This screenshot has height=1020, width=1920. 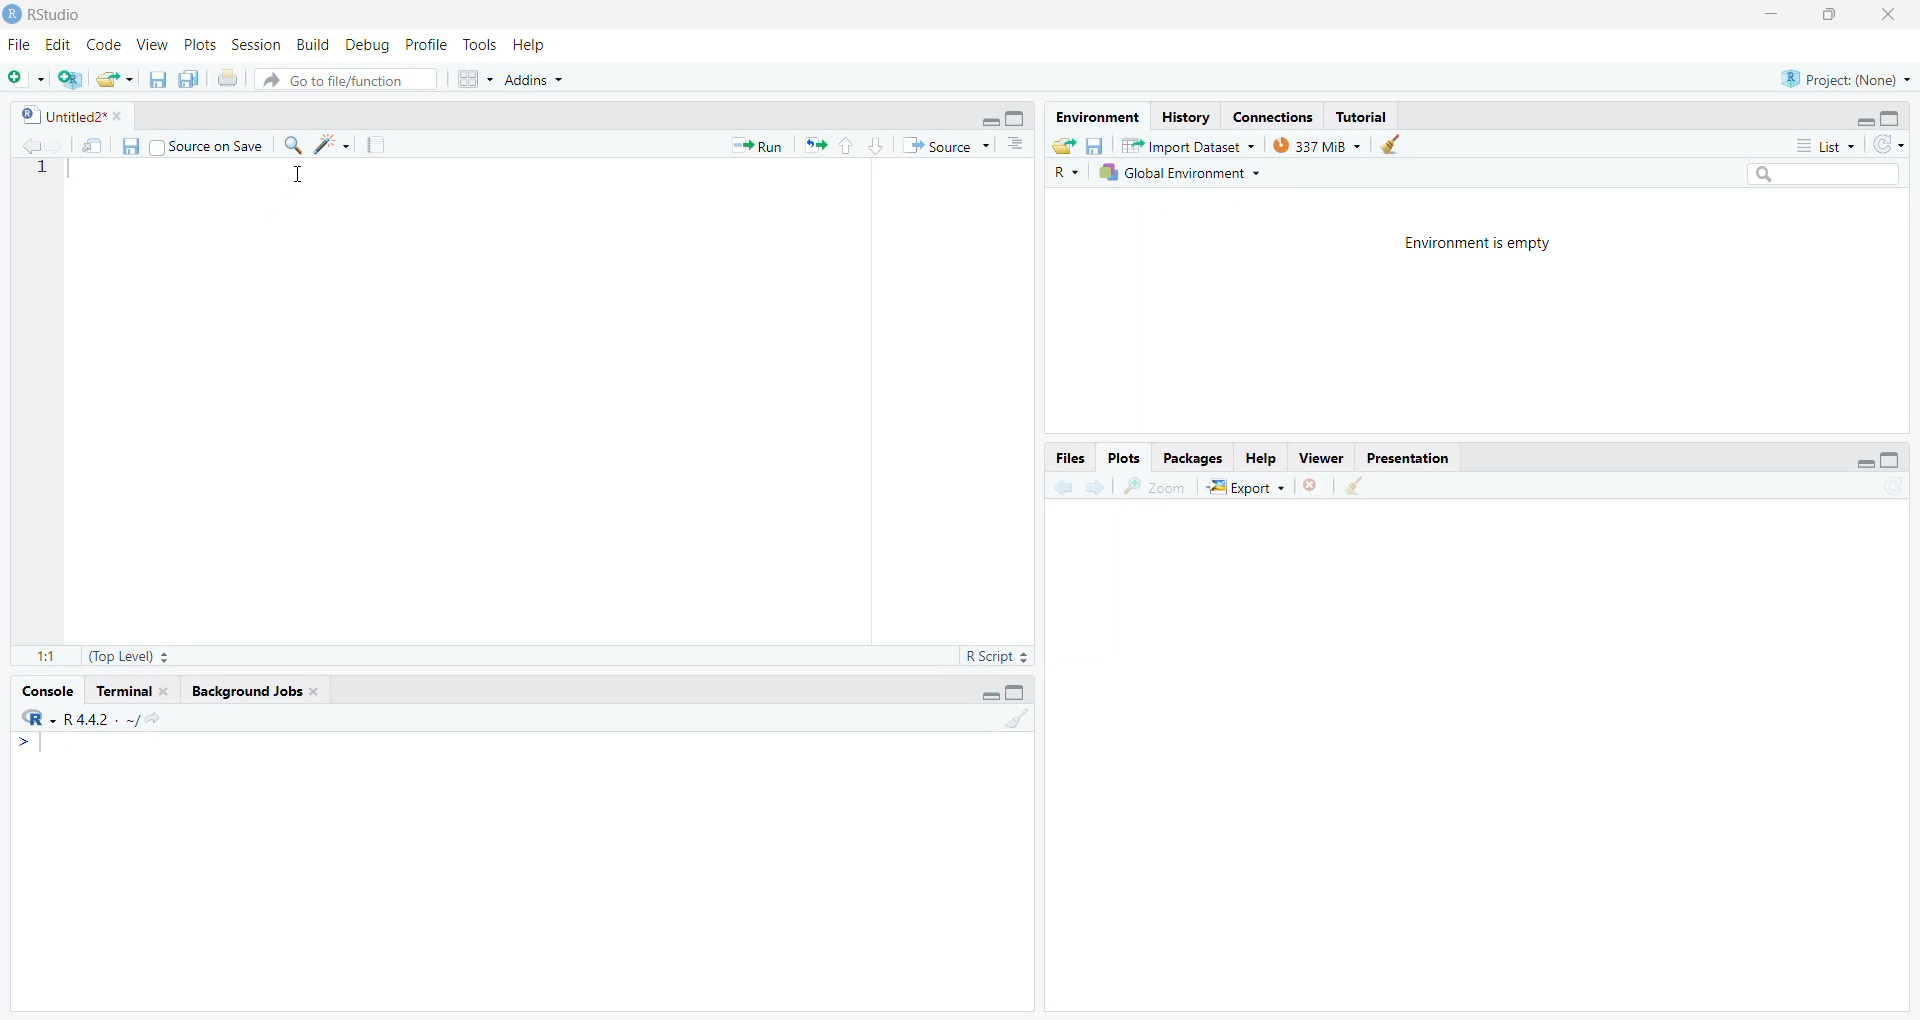 What do you see at coordinates (1018, 115) in the screenshot?
I see `hide console` at bounding box center [1018, 115].